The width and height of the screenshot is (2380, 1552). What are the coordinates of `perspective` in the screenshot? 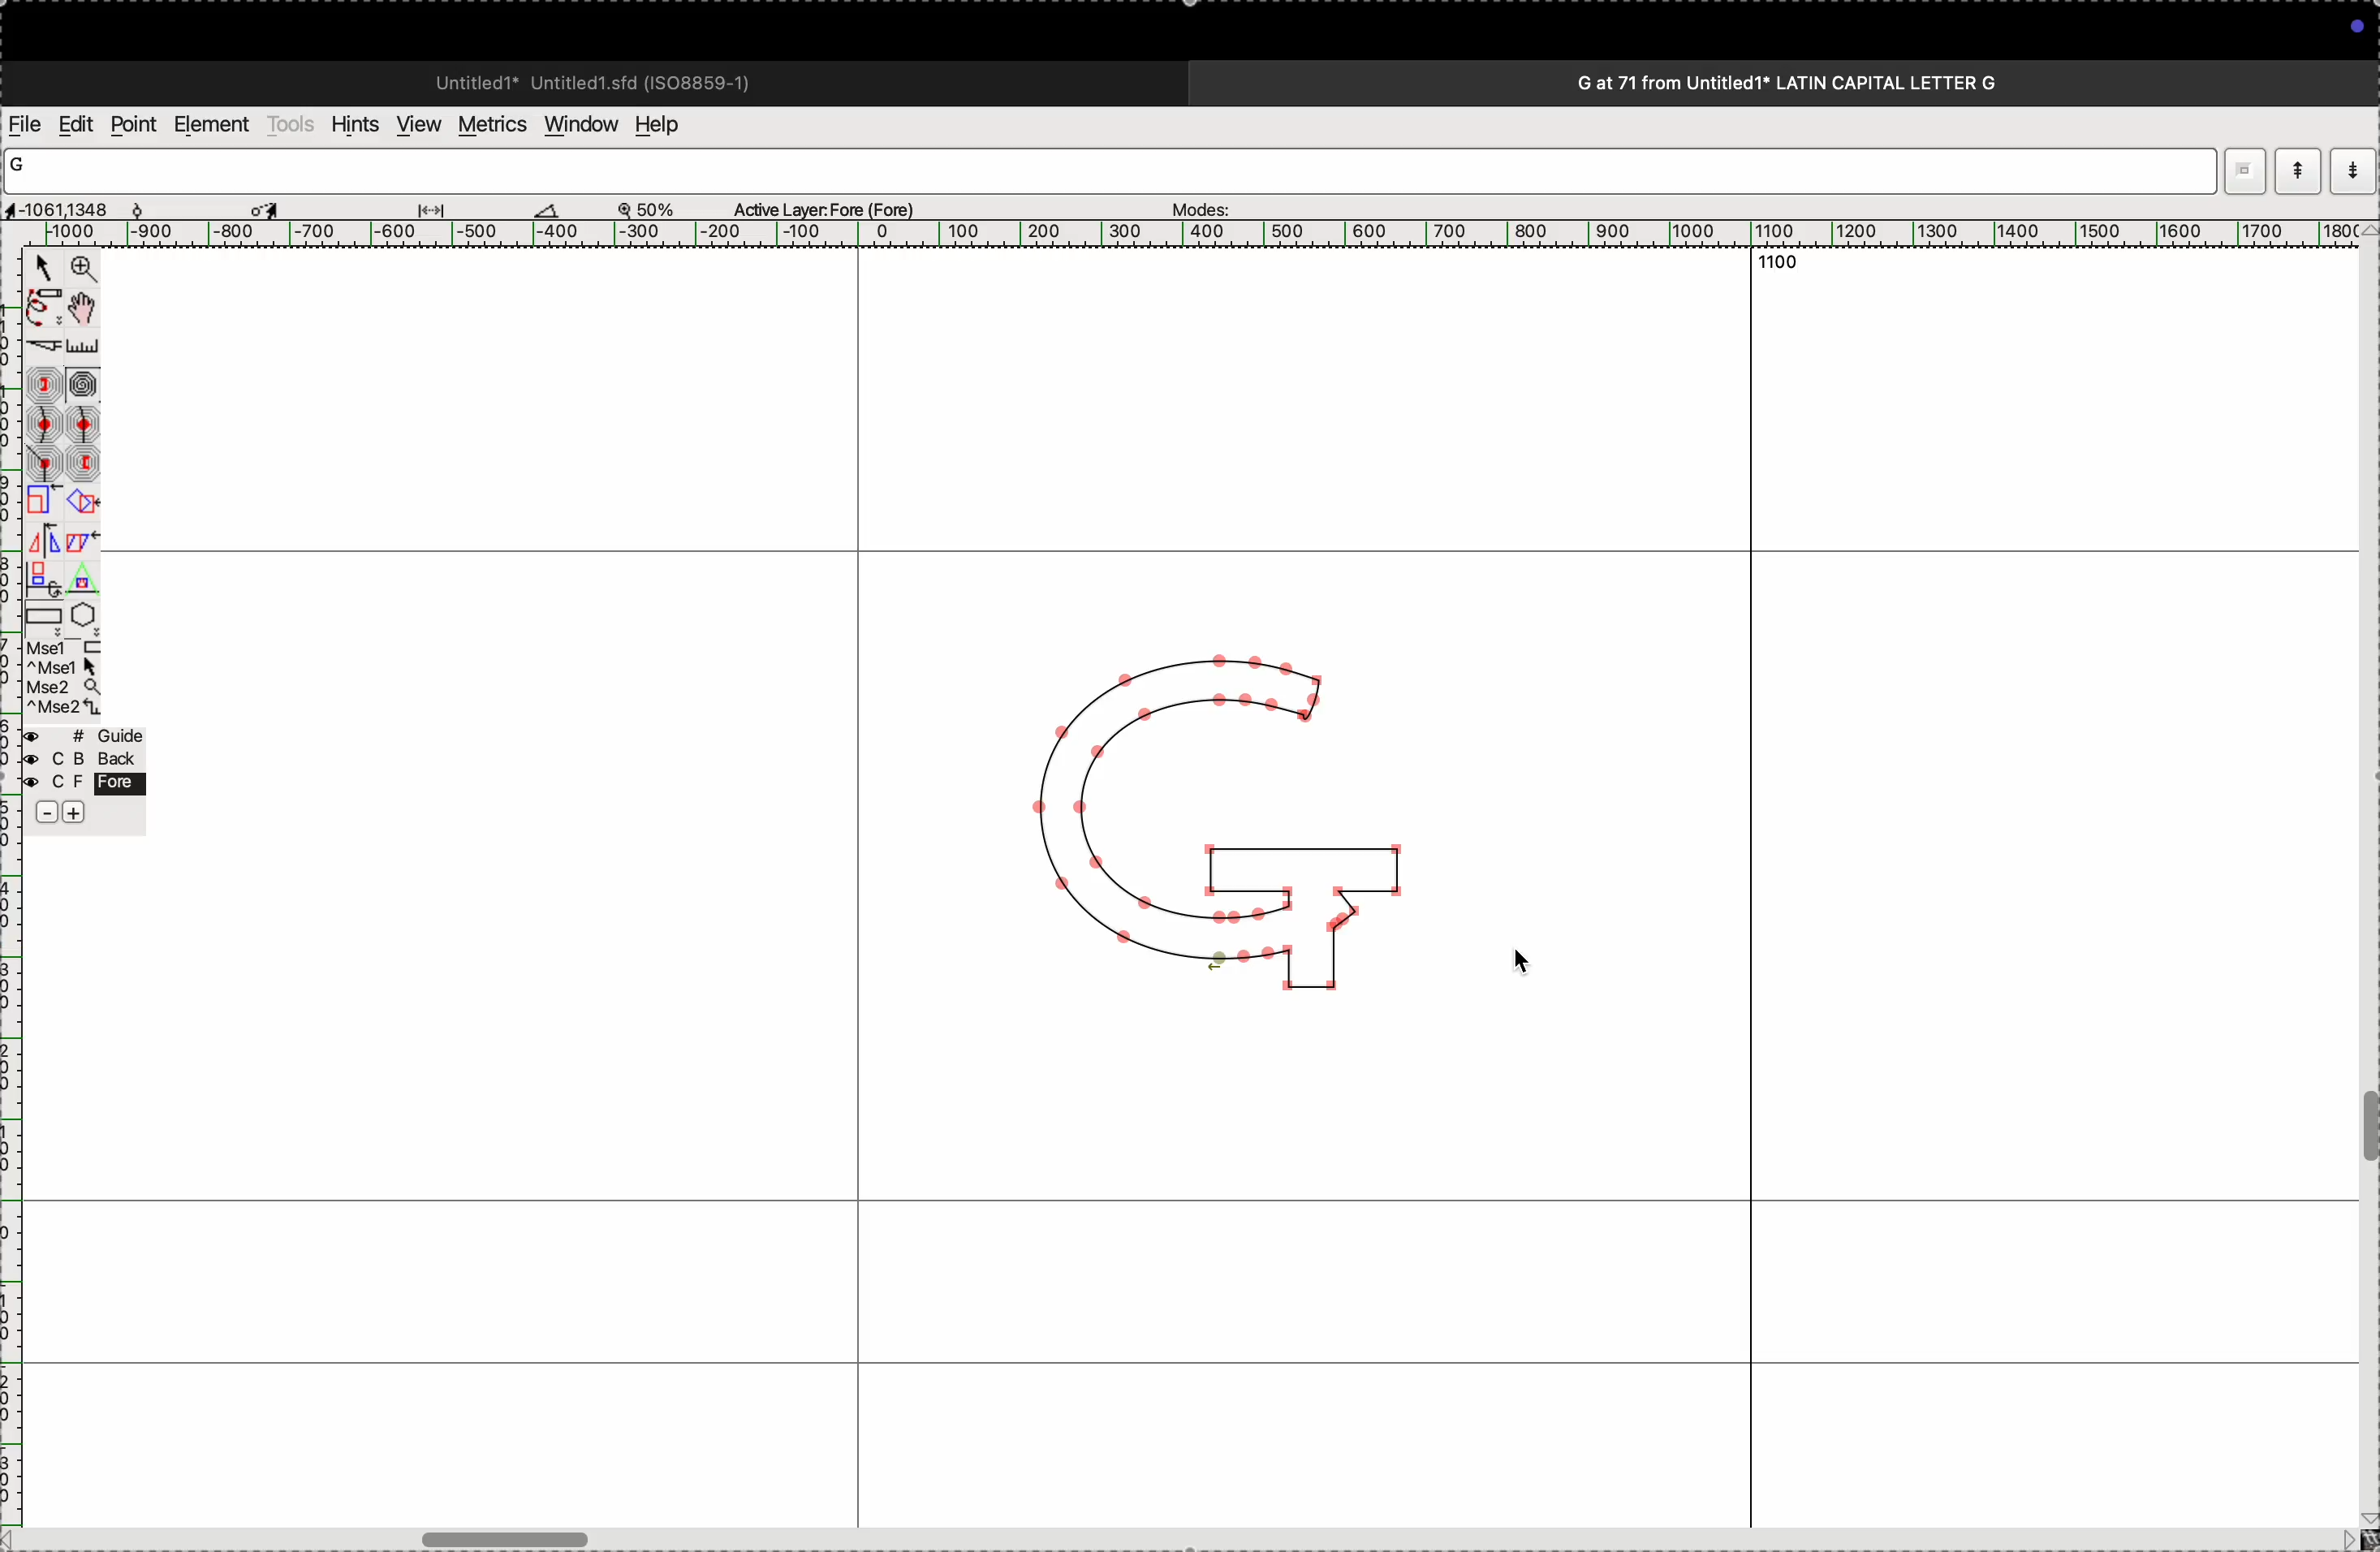 It's located at (82, 579).